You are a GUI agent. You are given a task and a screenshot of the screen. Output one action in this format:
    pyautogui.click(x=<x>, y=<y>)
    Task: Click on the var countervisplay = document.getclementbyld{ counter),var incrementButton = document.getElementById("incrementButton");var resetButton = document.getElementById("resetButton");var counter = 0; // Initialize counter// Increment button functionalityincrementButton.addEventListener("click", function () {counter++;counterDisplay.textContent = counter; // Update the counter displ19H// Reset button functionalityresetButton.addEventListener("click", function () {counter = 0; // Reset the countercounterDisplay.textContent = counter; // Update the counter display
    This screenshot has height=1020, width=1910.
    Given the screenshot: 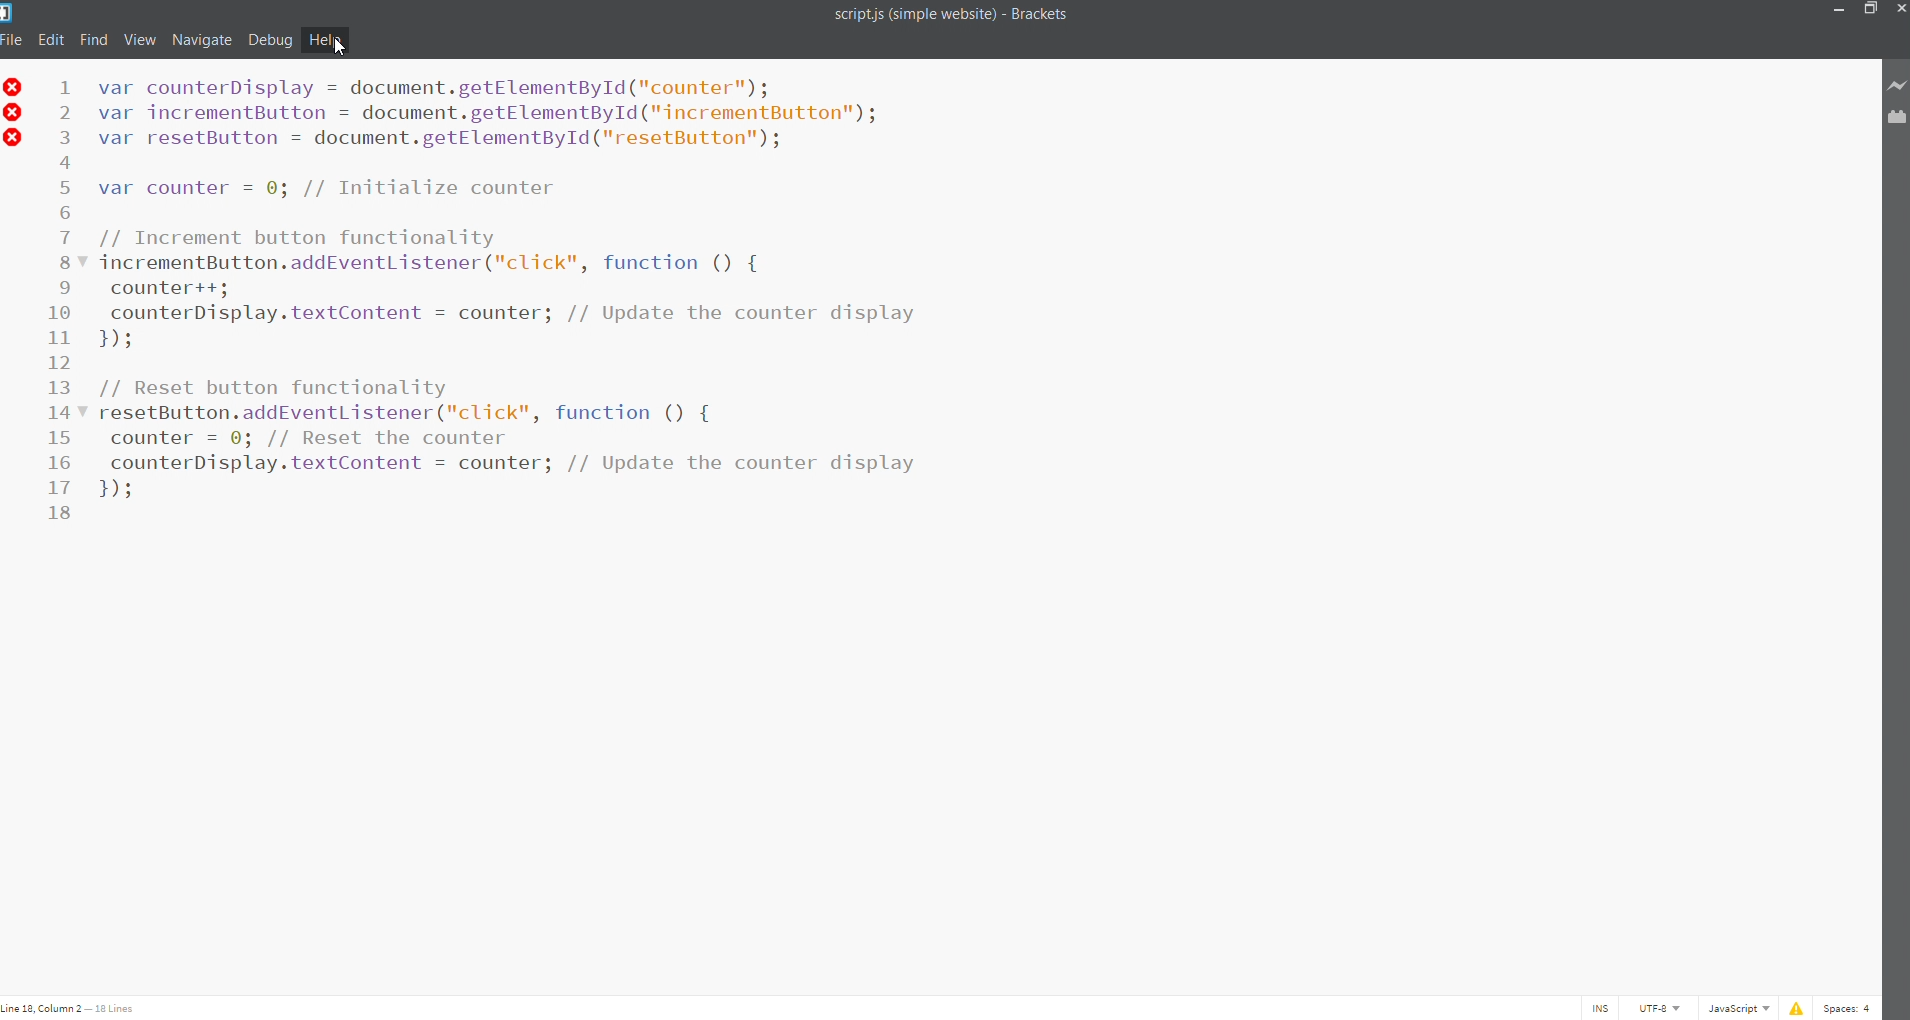 What is the action you would take?
    pyautogui.click(x=525, y=294)
    